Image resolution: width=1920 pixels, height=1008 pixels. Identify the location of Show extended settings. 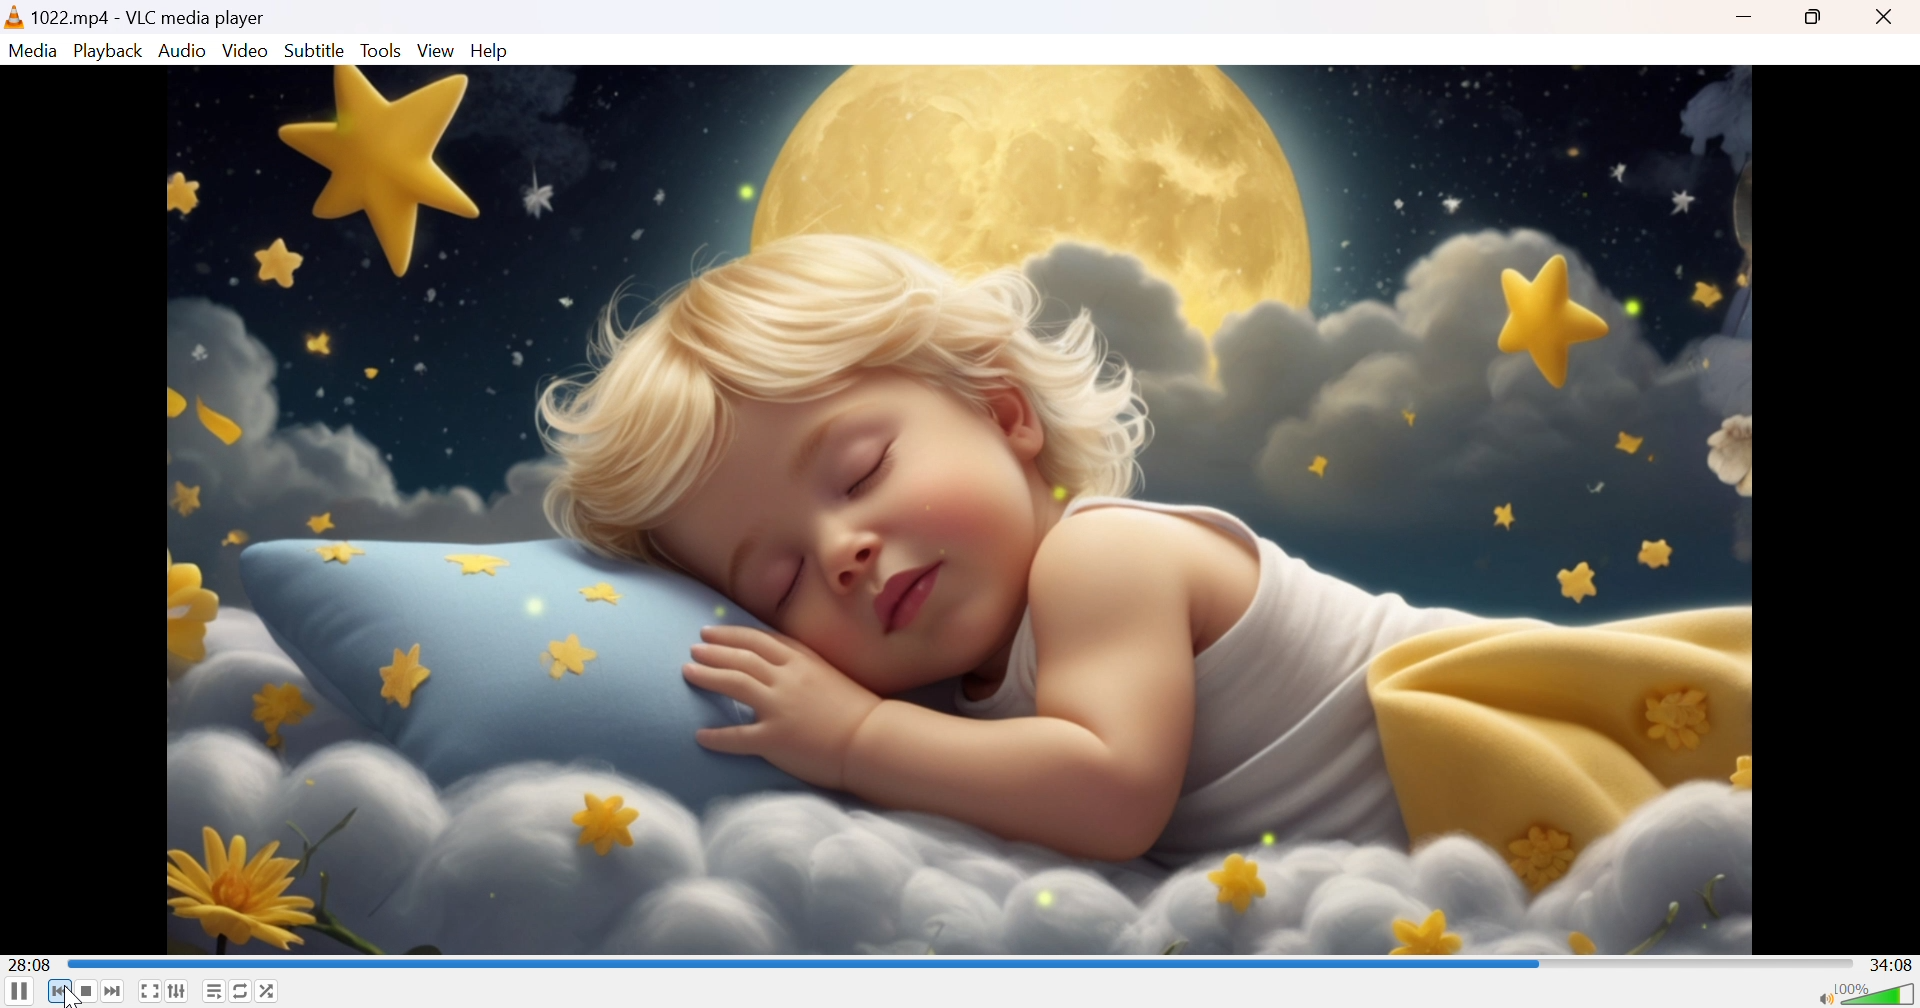
(177, 991).